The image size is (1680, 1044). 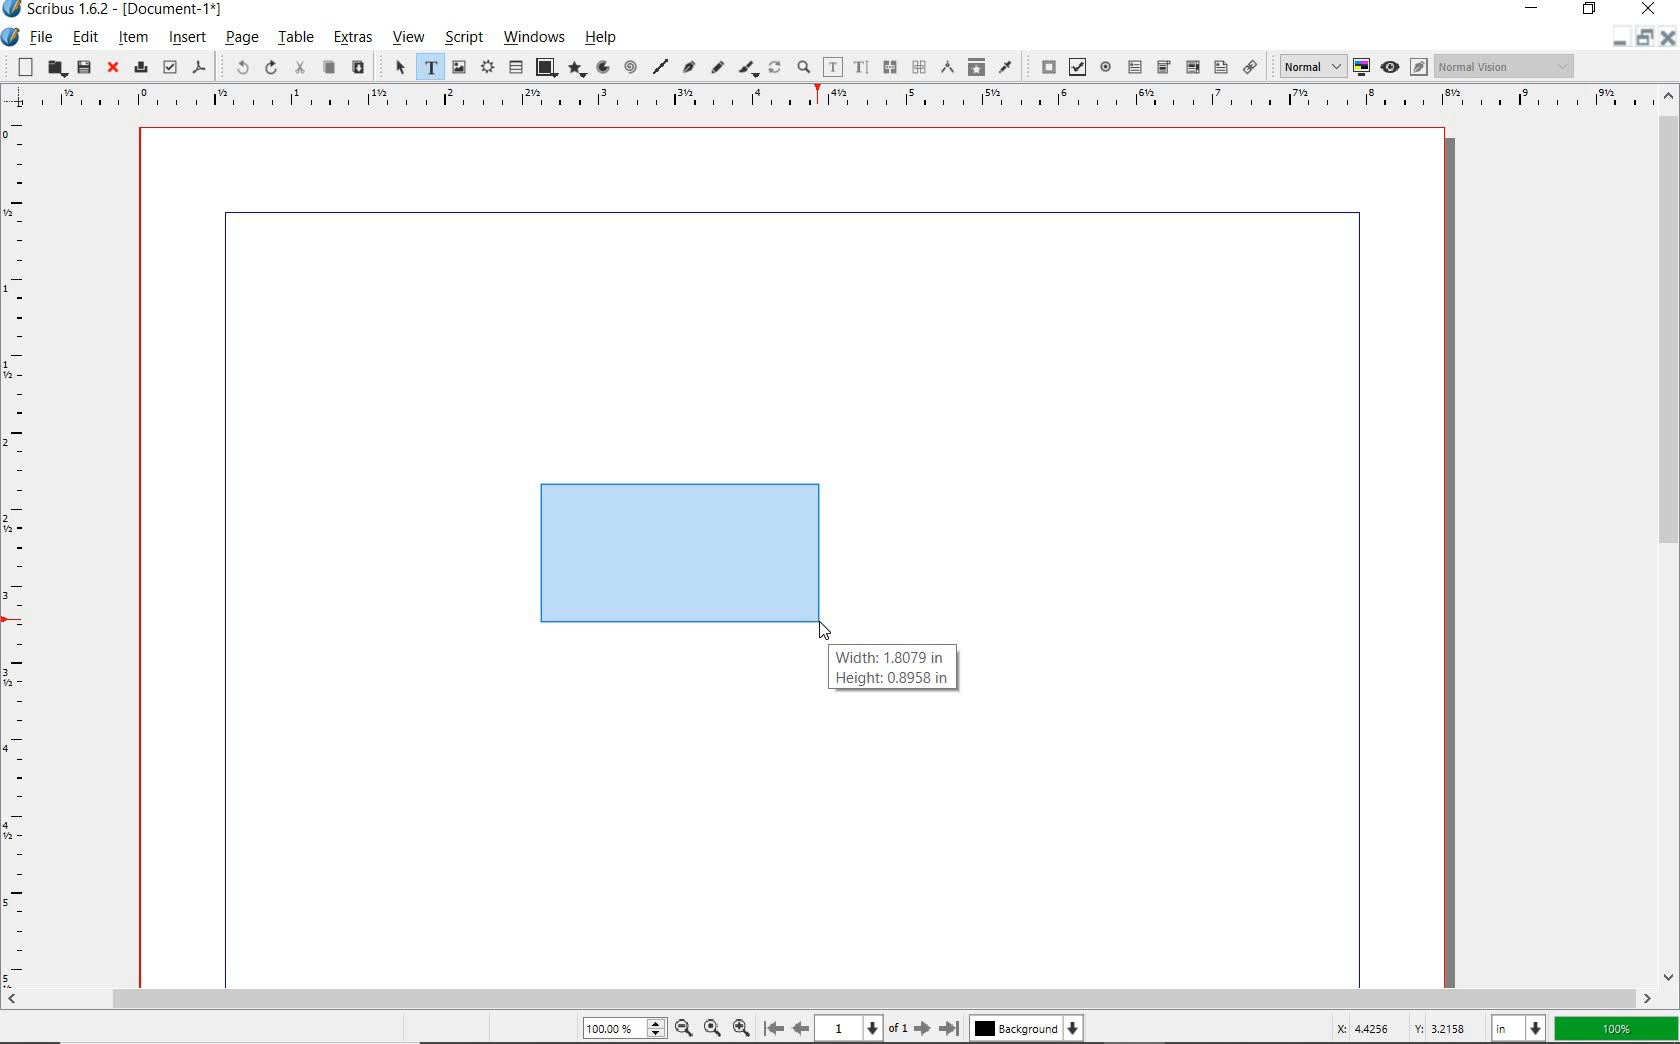 What do you see at coordinates (296, 39) in the screenshot?
I see `table` at bounding box center [296, 39].